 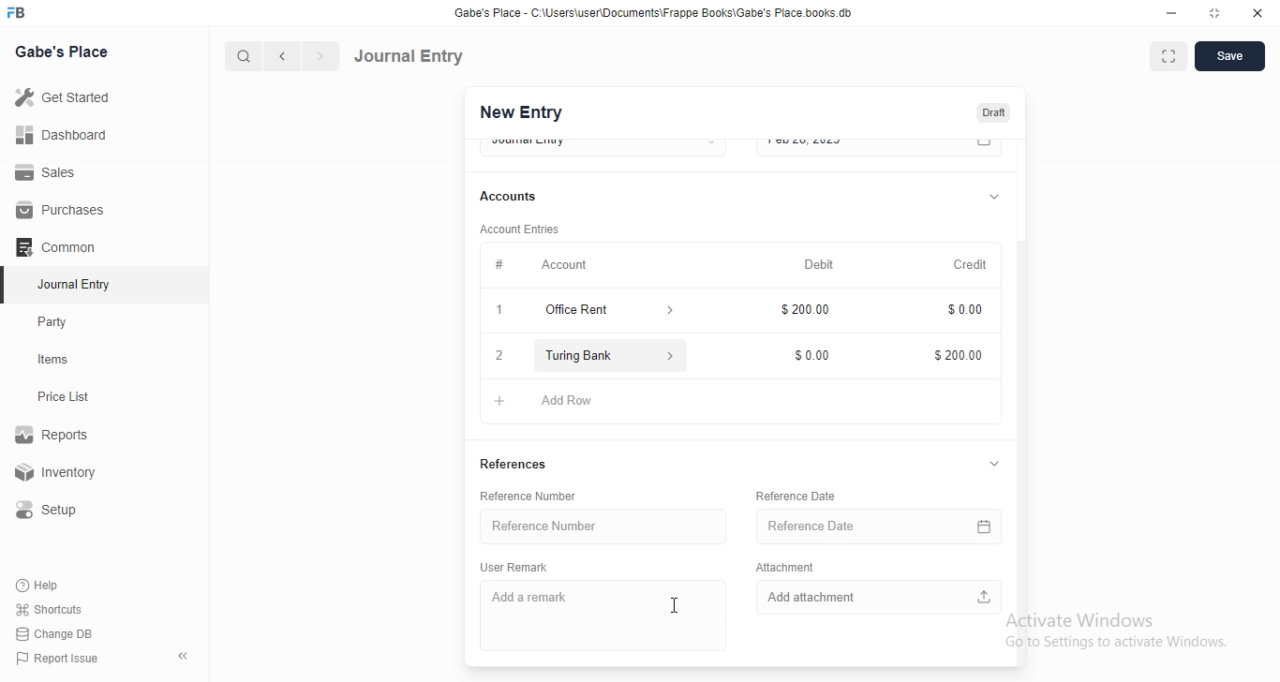 I want to click on Journal Entry, so click(x=409, y=56).